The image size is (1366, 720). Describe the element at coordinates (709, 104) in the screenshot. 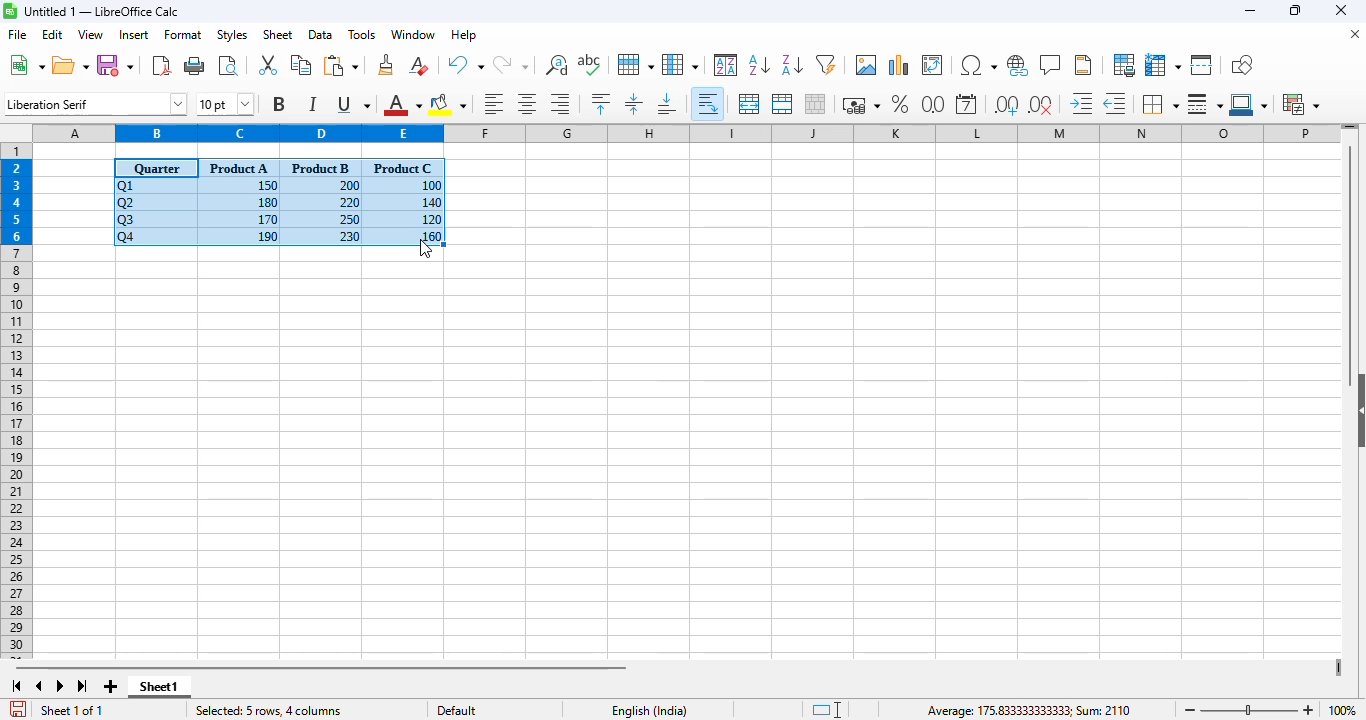

I see `wrap text` at that location.